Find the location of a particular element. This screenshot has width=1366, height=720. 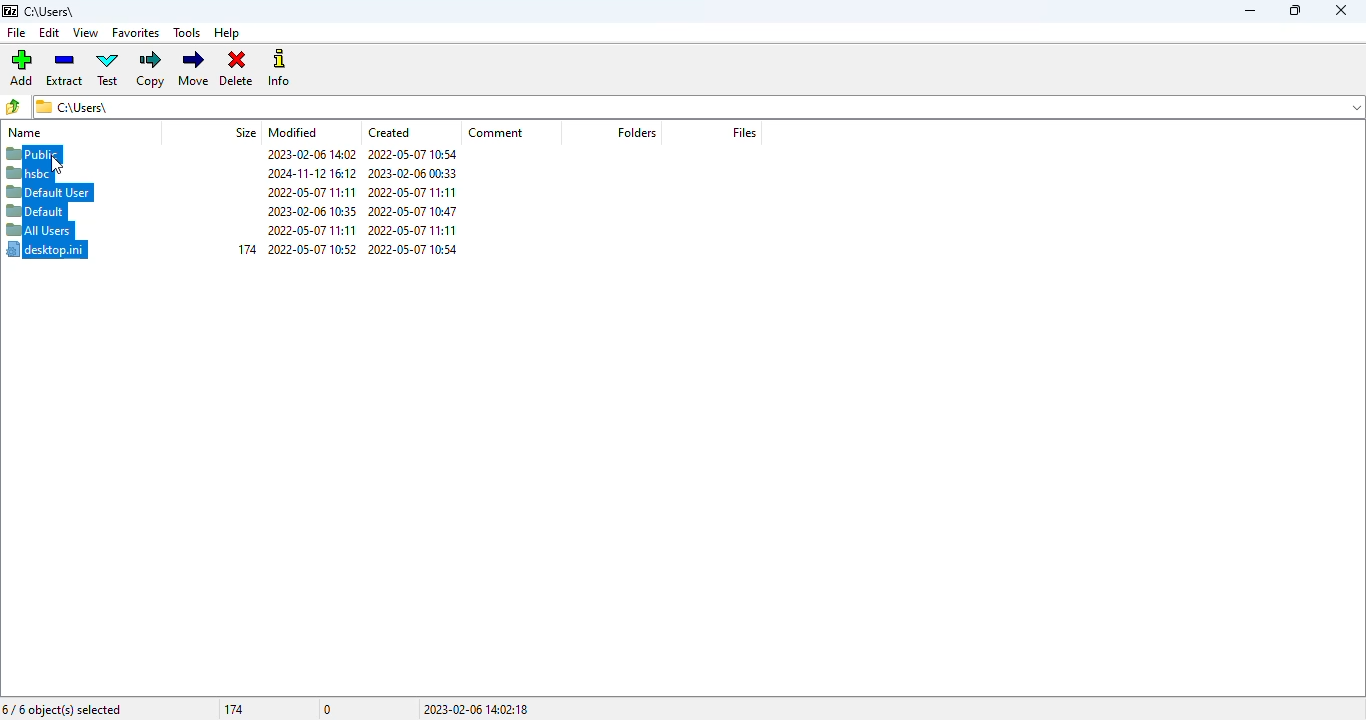

174 is located at coordinates (236, 711).